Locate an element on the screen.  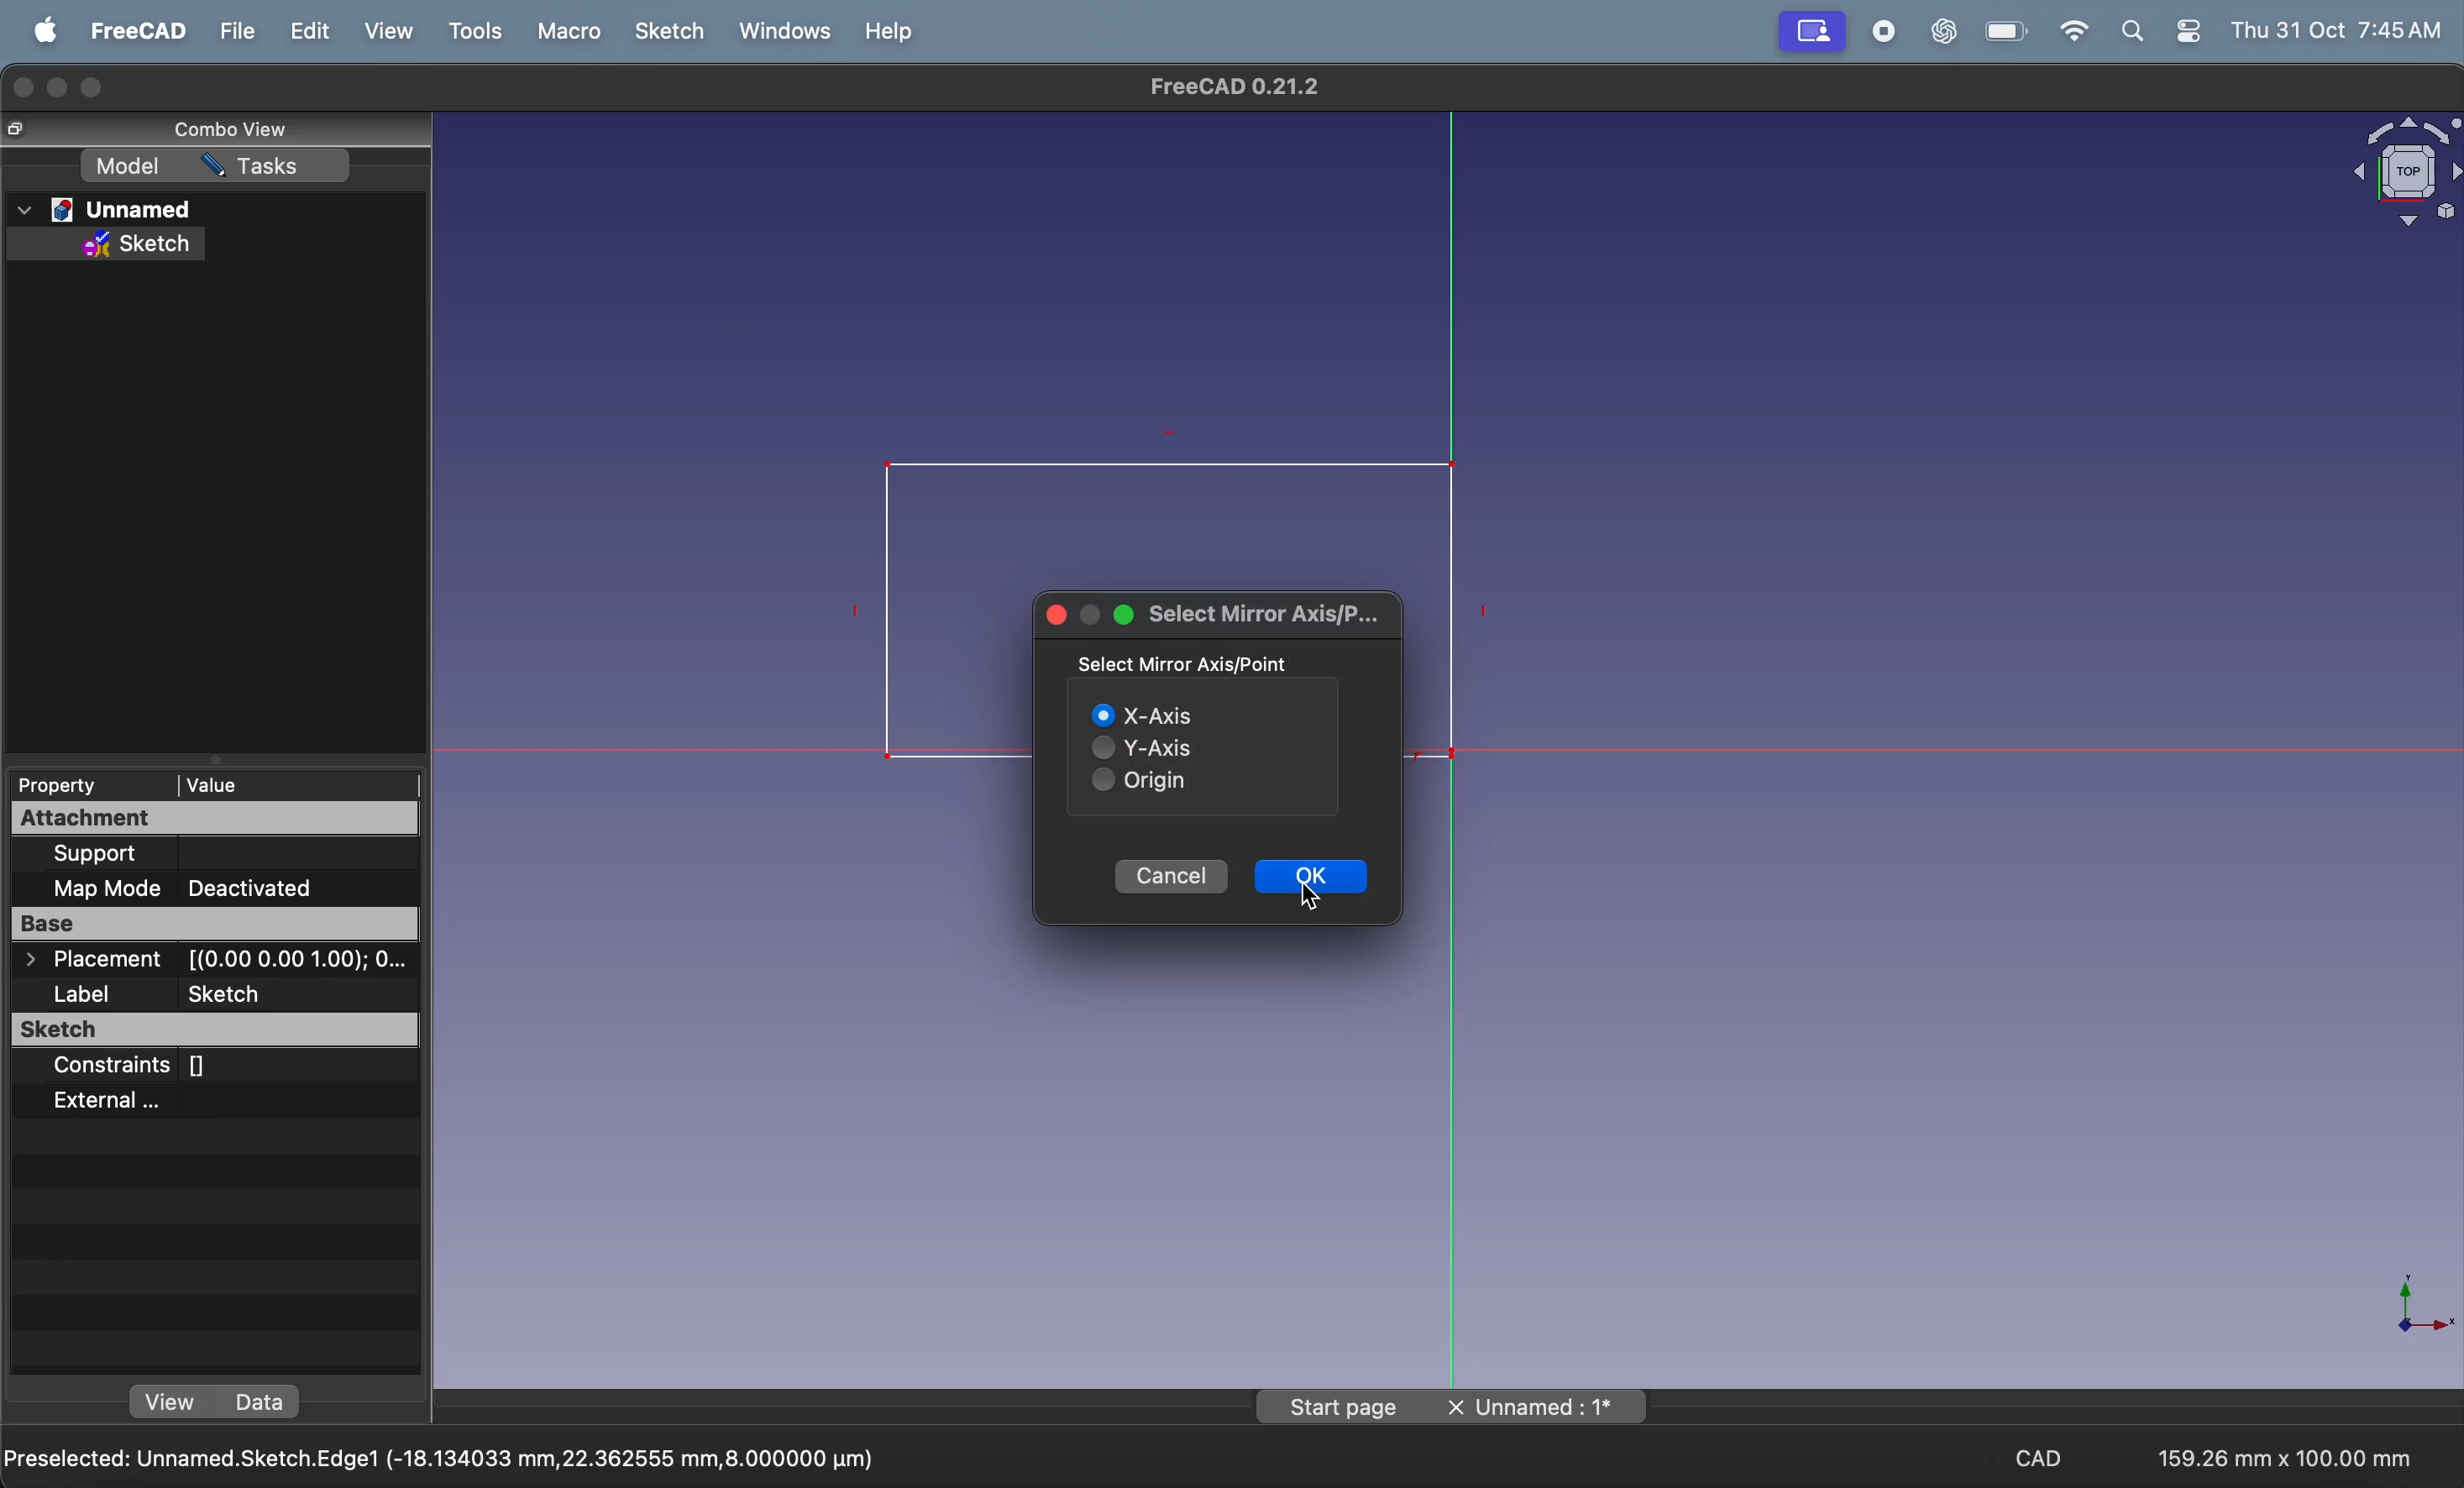
closing window is located at coordinates (1059, 615).